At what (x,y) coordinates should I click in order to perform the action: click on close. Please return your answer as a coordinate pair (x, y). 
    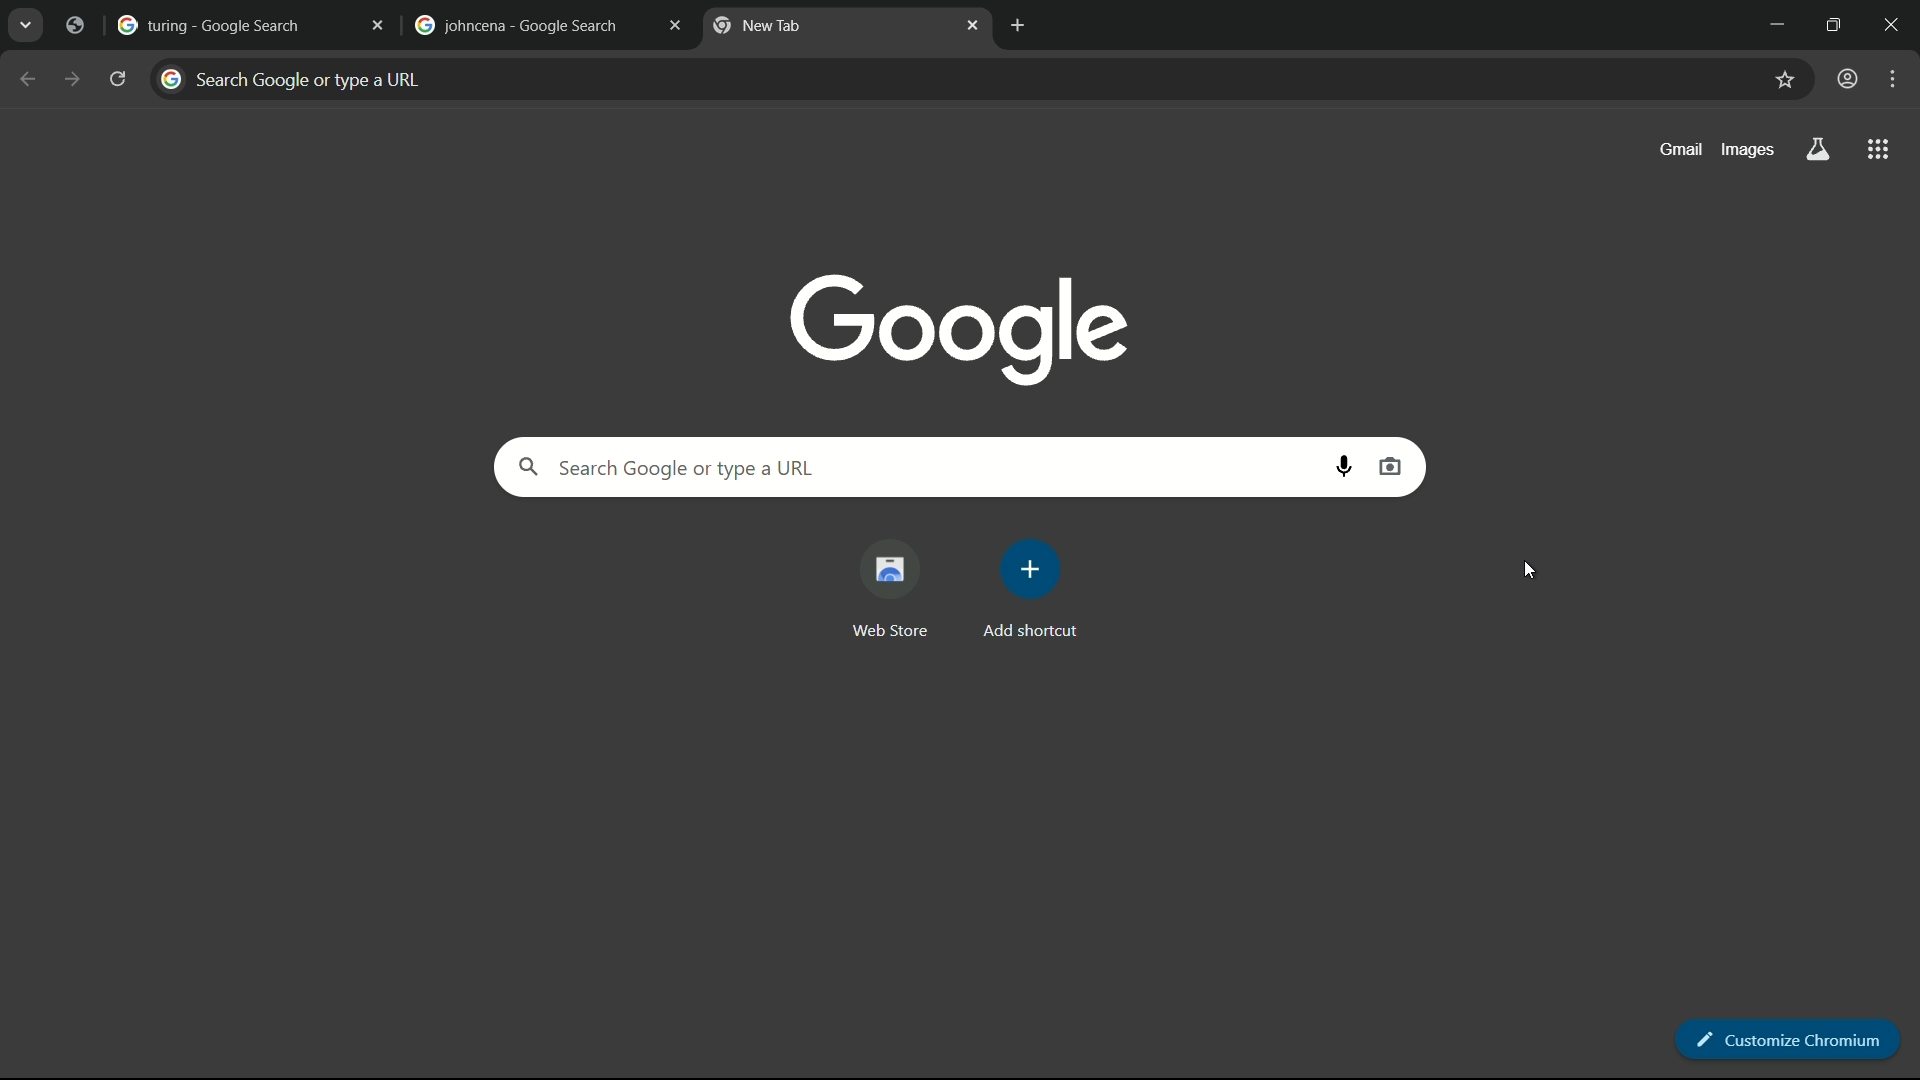
    Looking at the image, I should click on (379, 23).